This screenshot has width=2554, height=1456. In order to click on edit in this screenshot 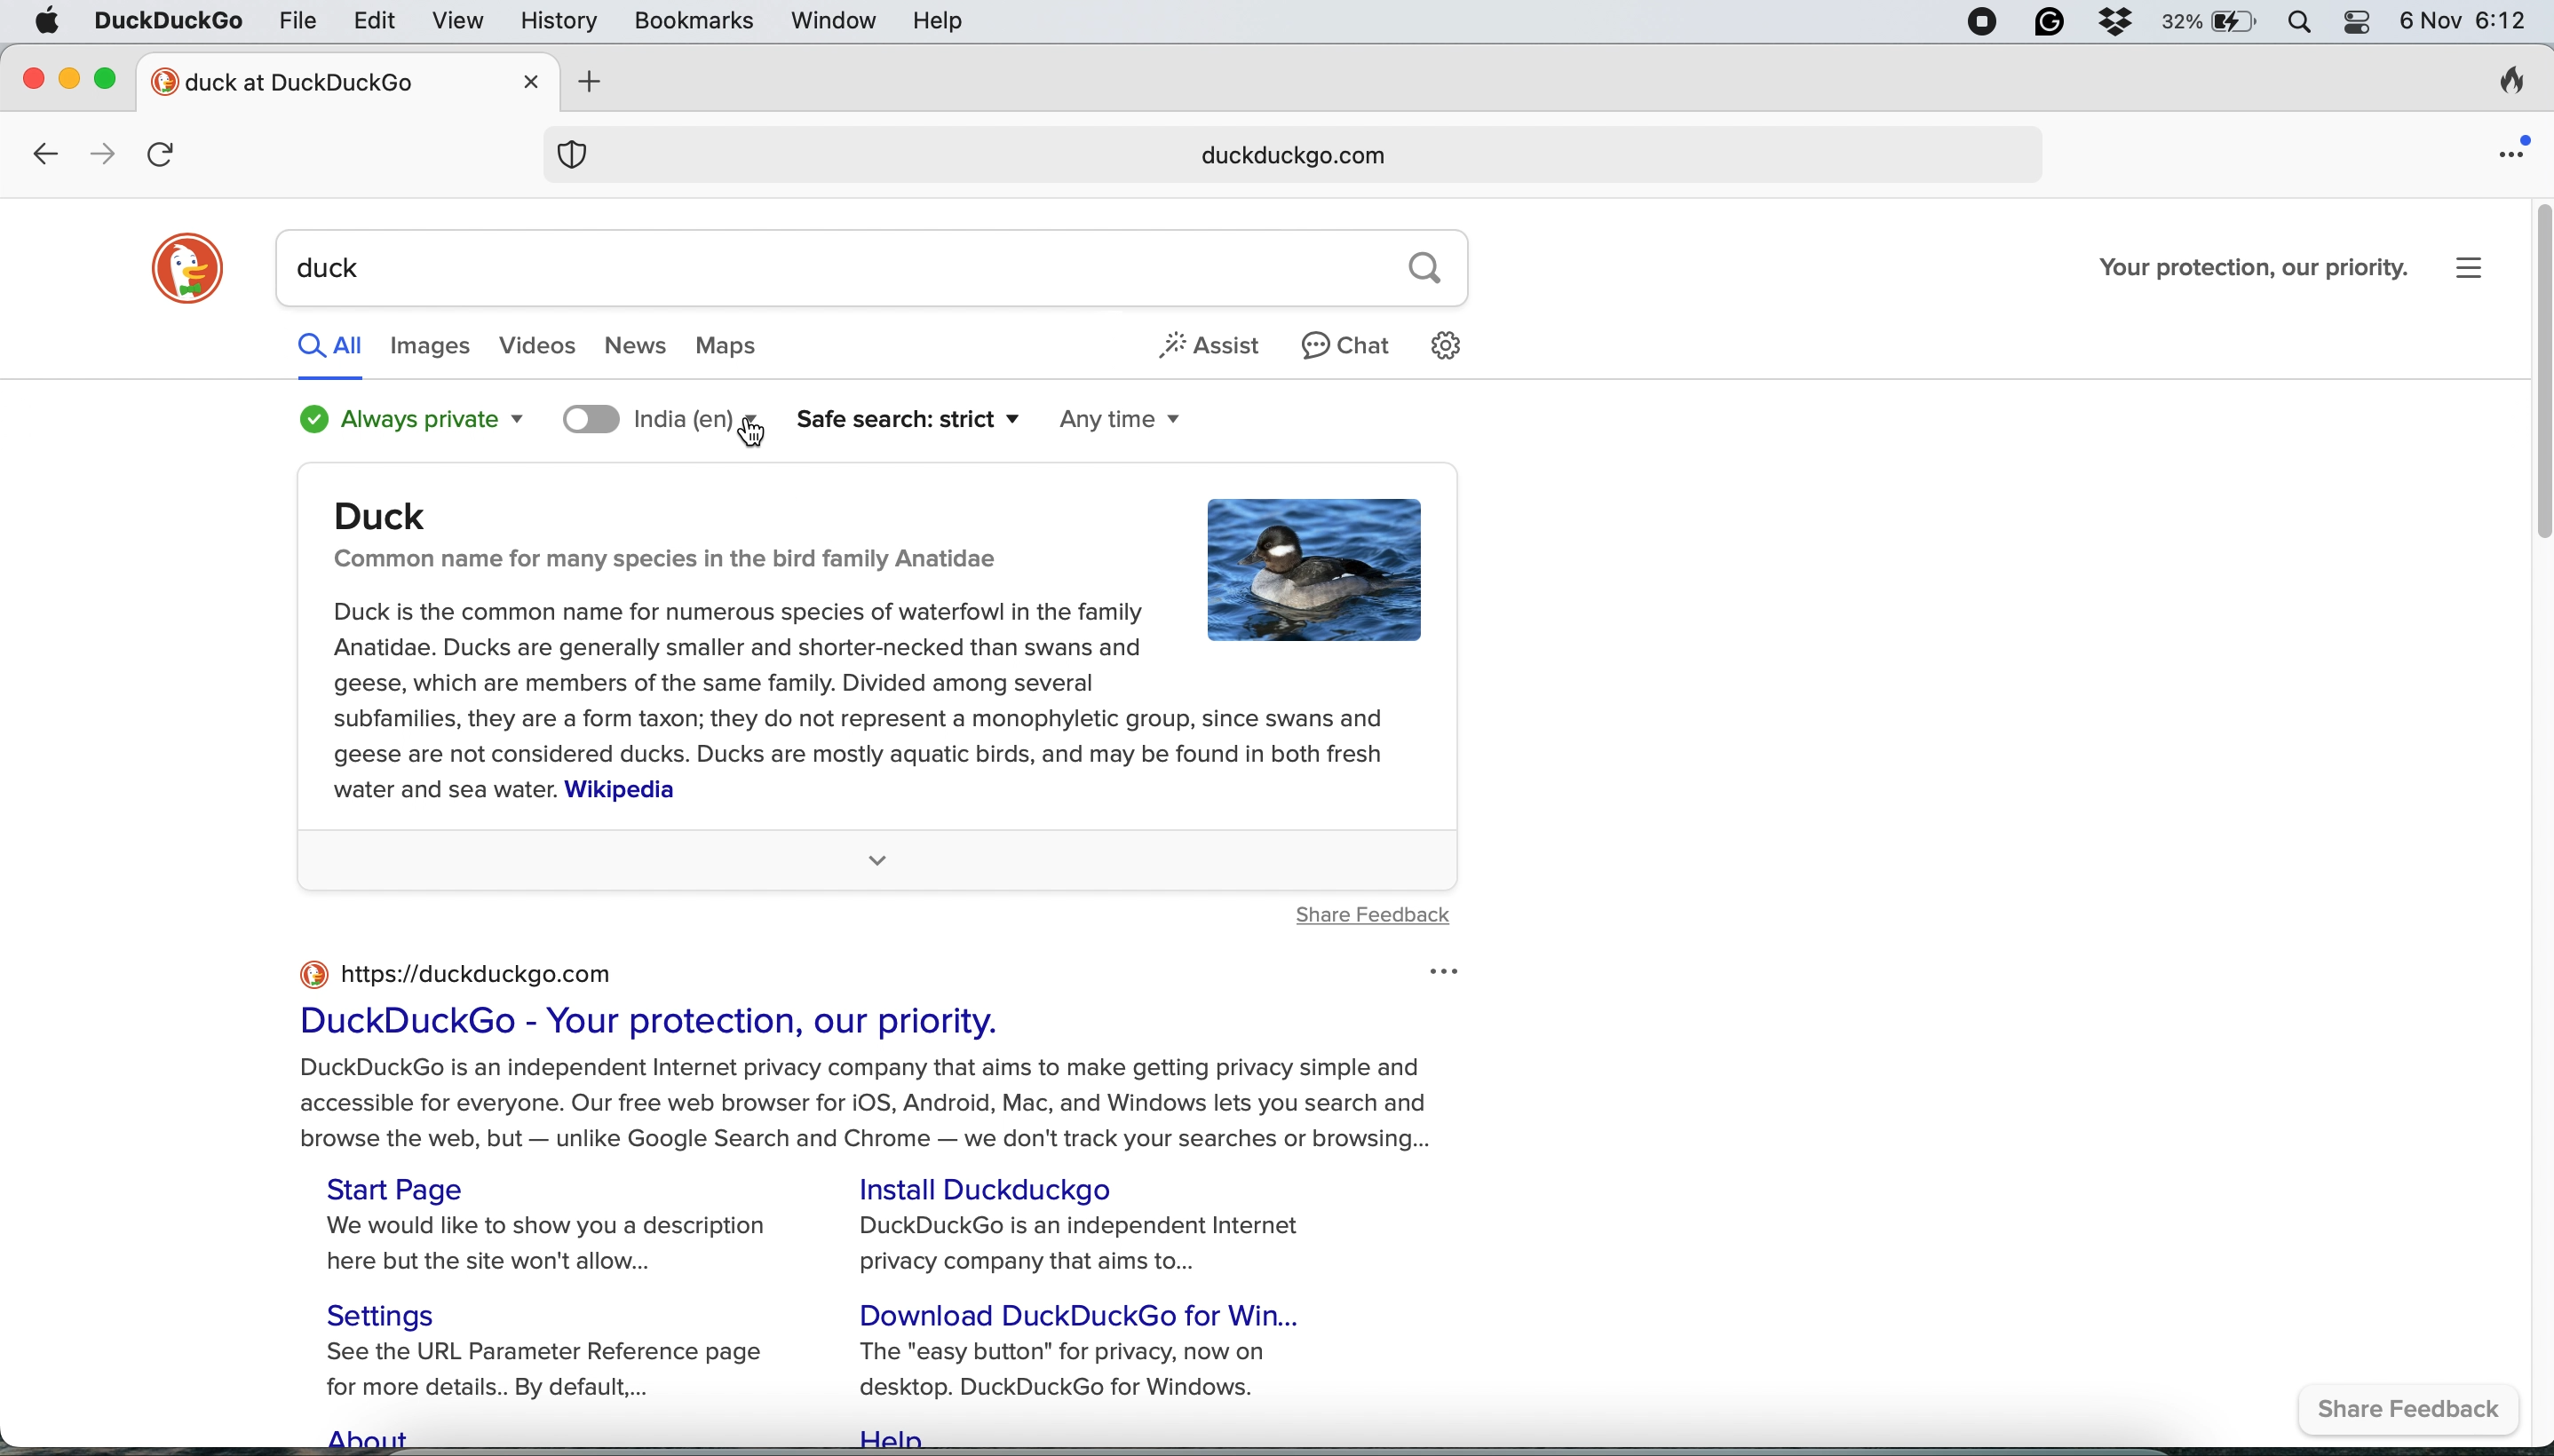, I will do `click(377, 20)`.